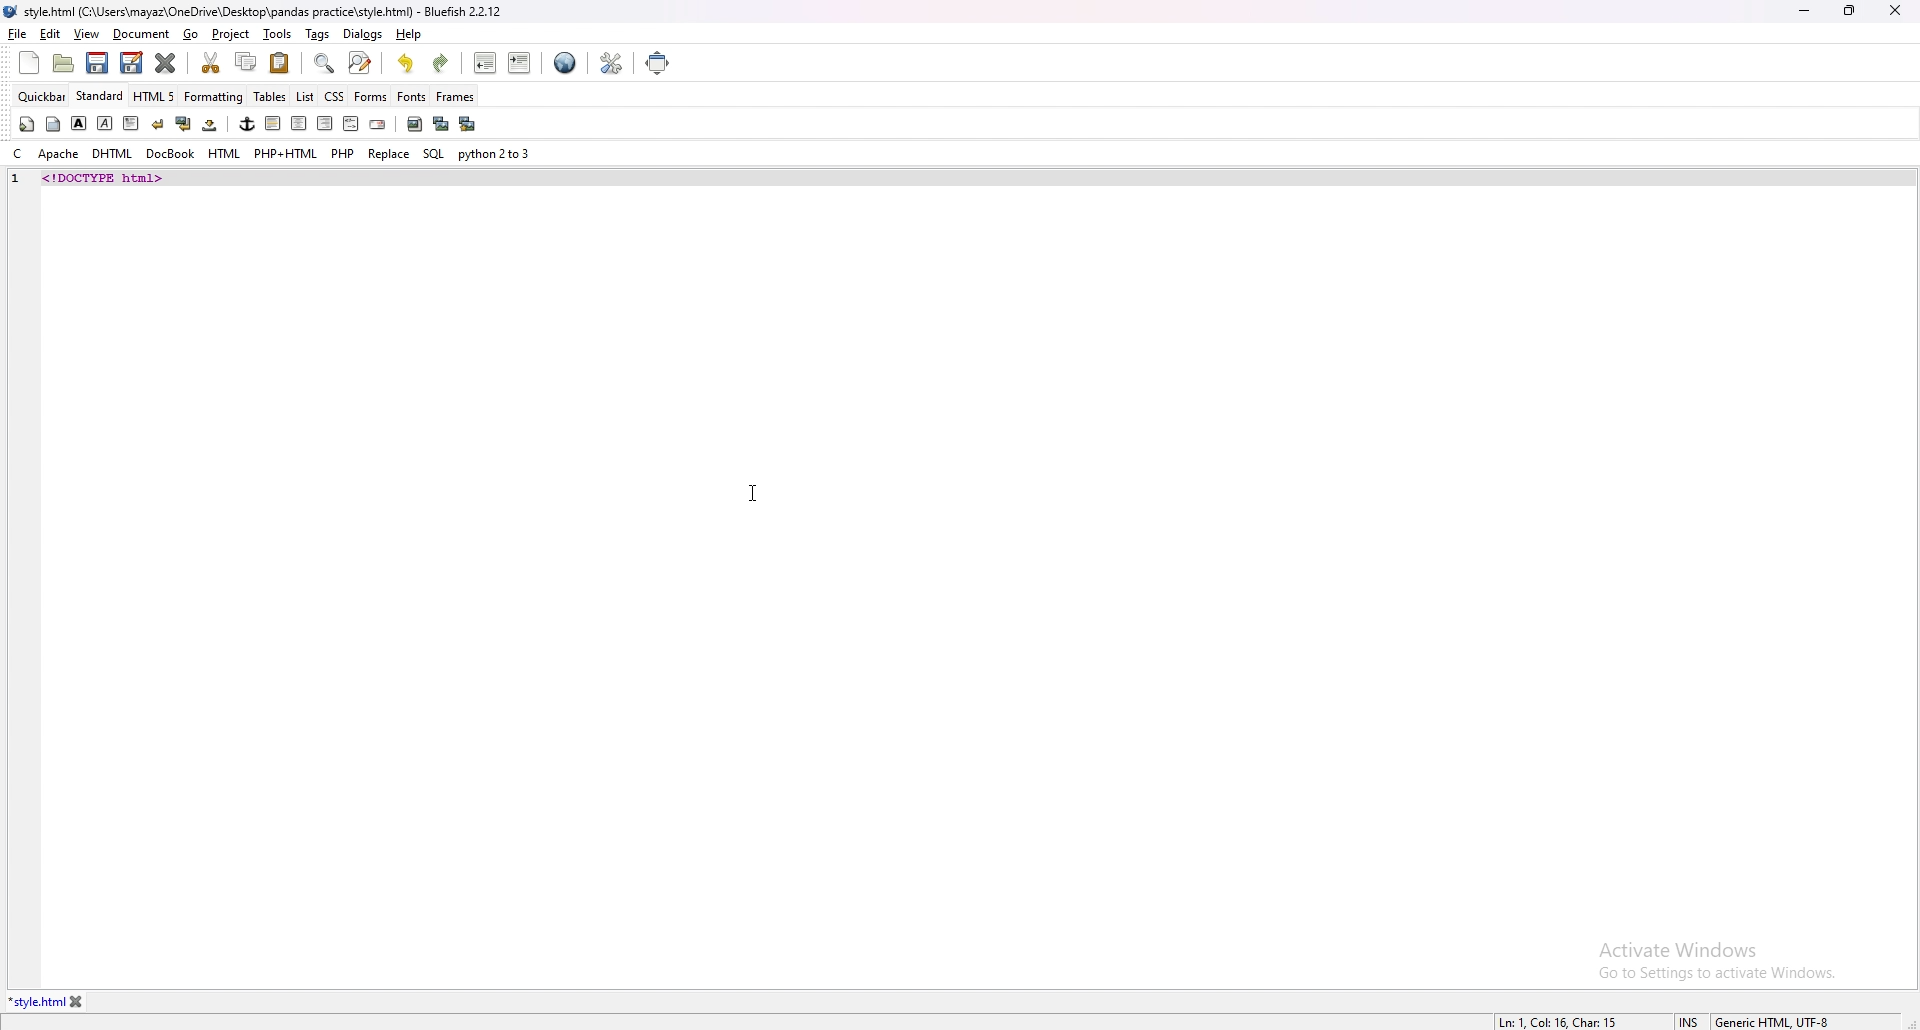  I want to click on anchor, so click(247, 124).